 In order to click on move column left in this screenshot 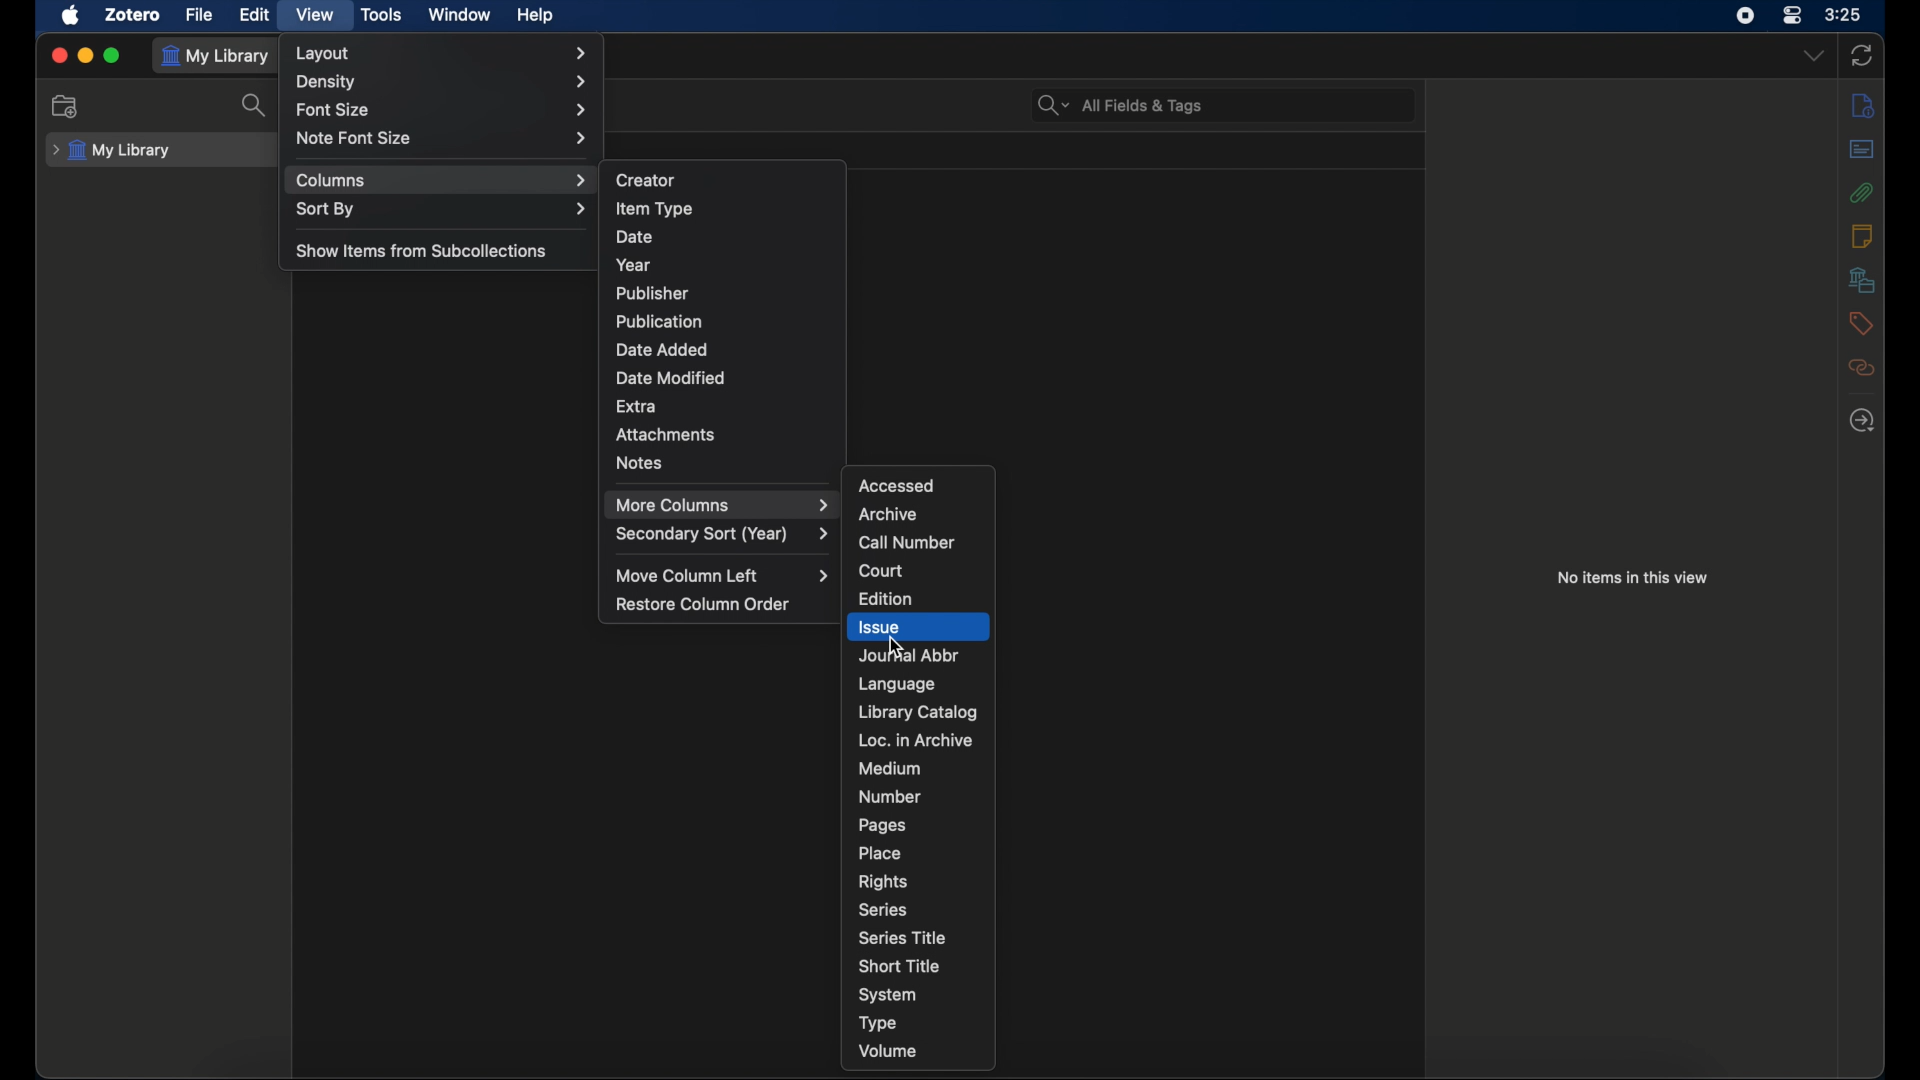, I will do `click(726, 576)`.